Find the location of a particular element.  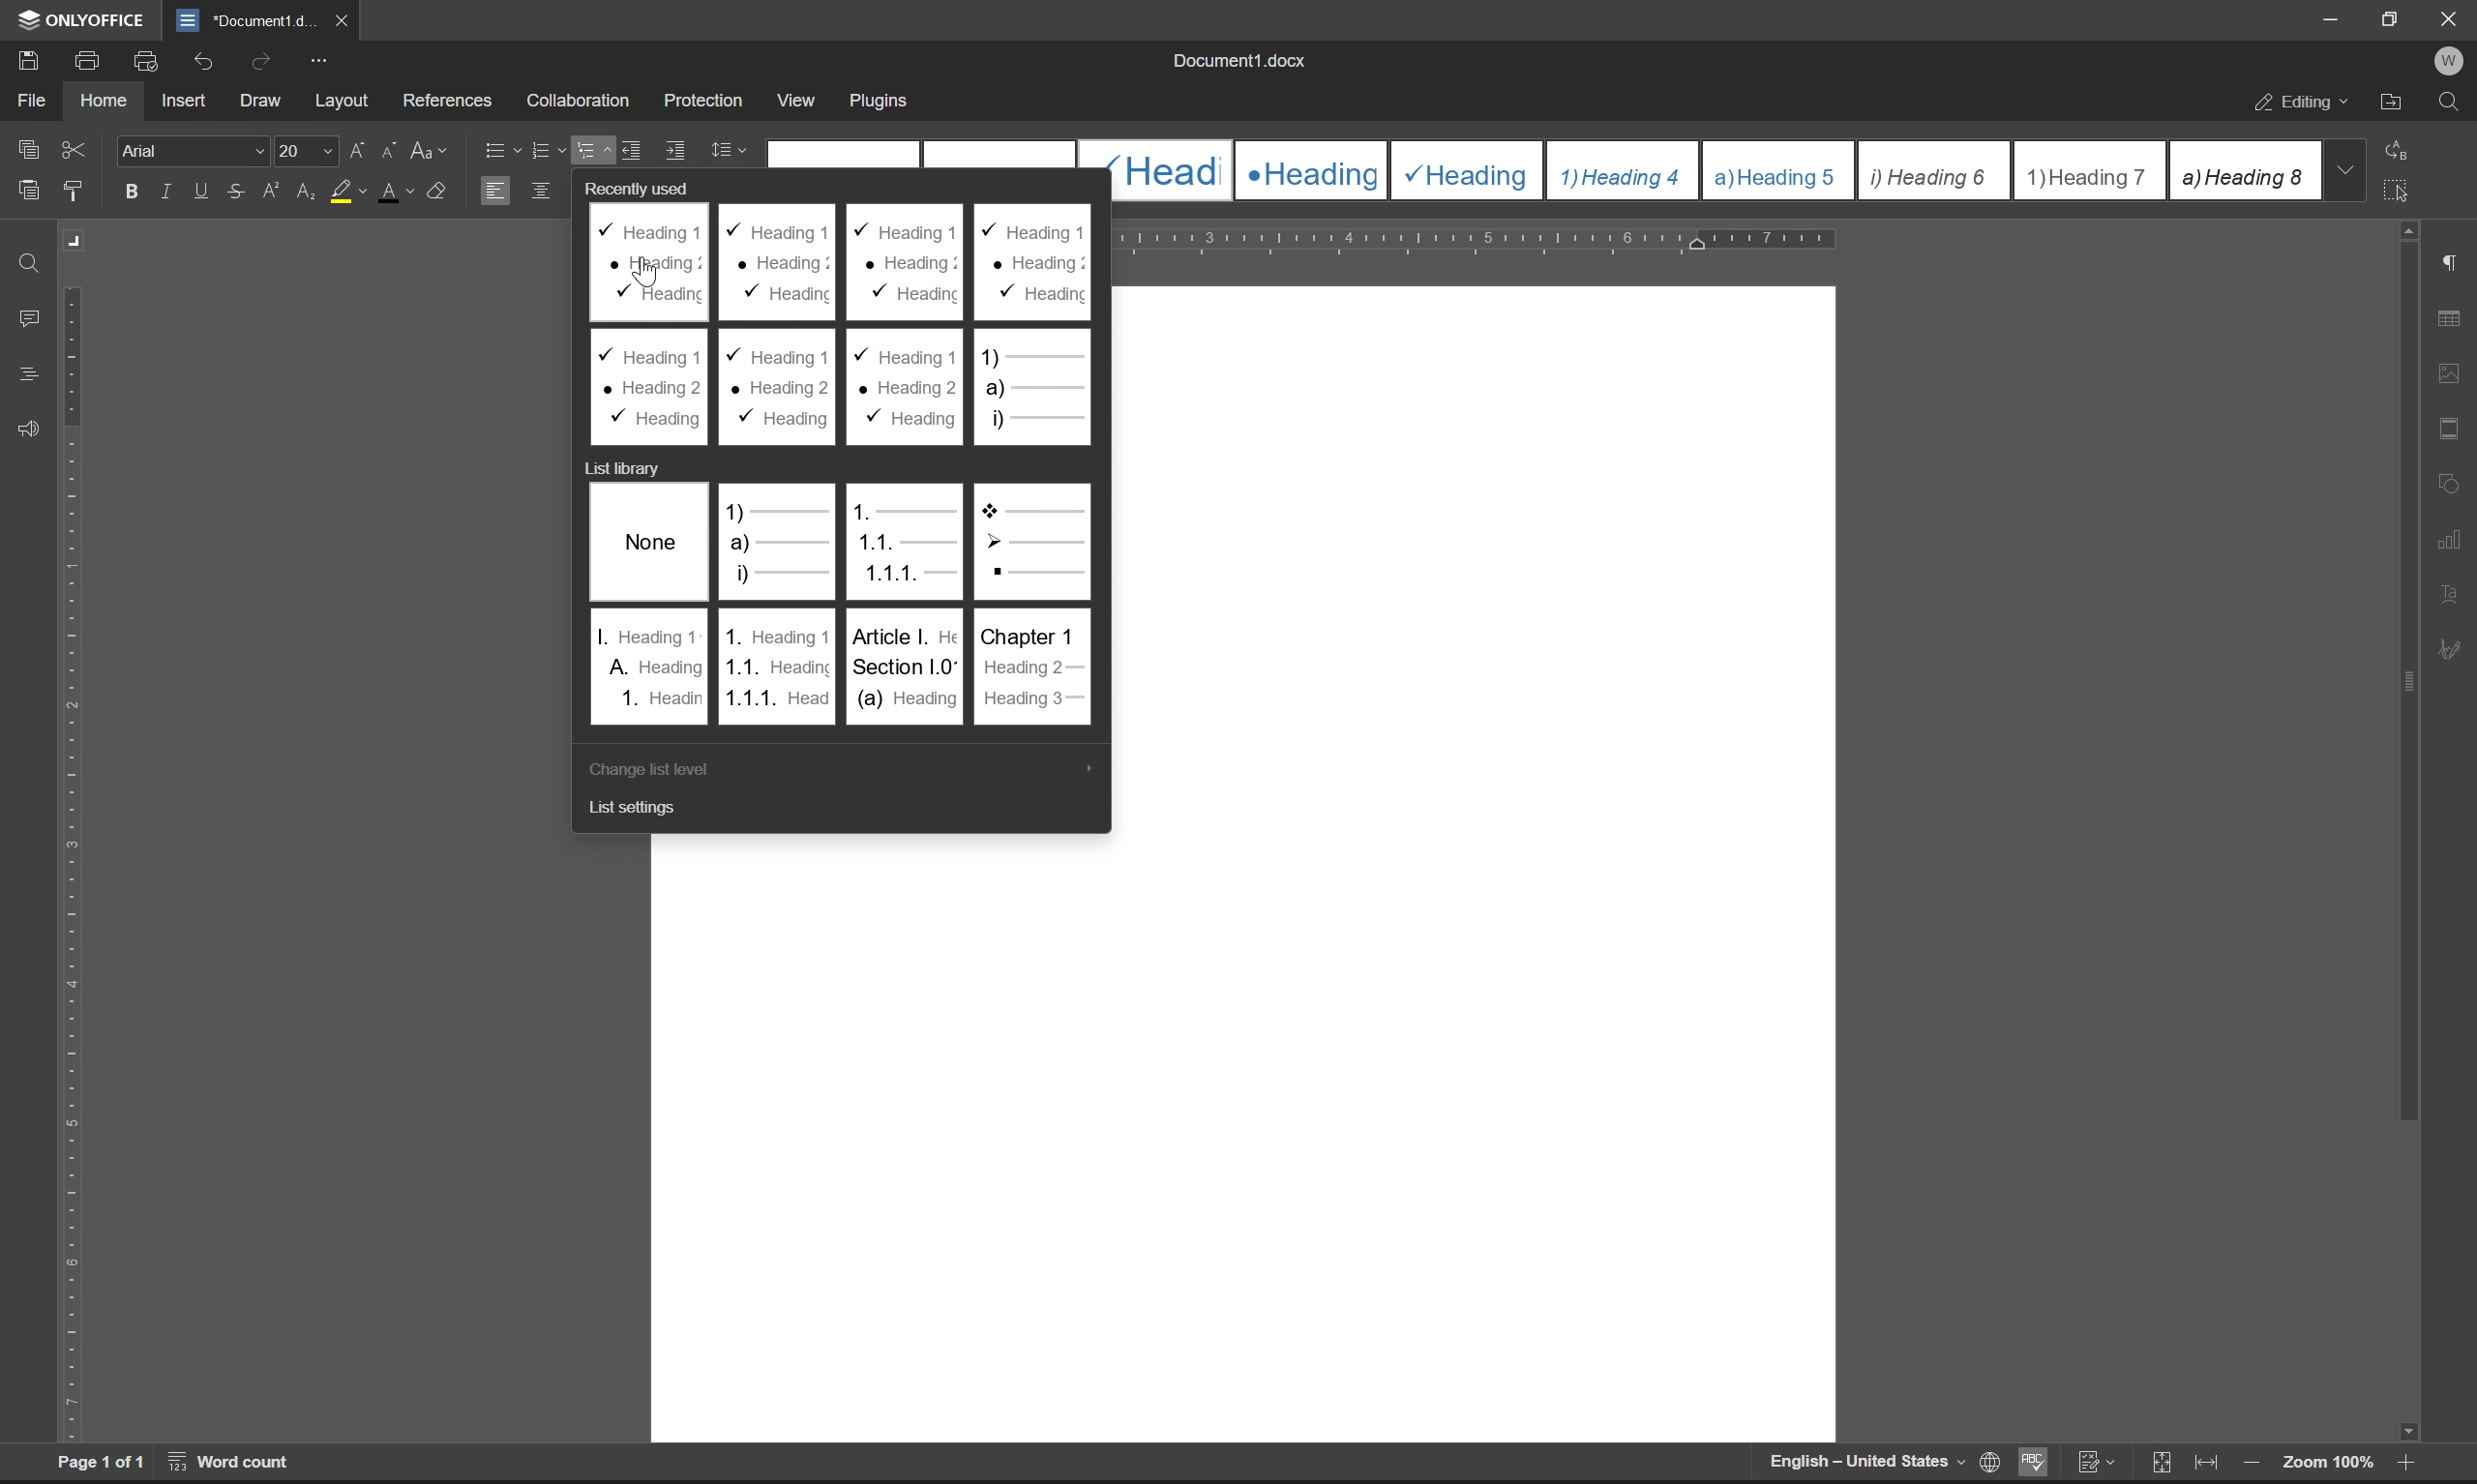

Heading 4 is located at coordinates (1624, 171).